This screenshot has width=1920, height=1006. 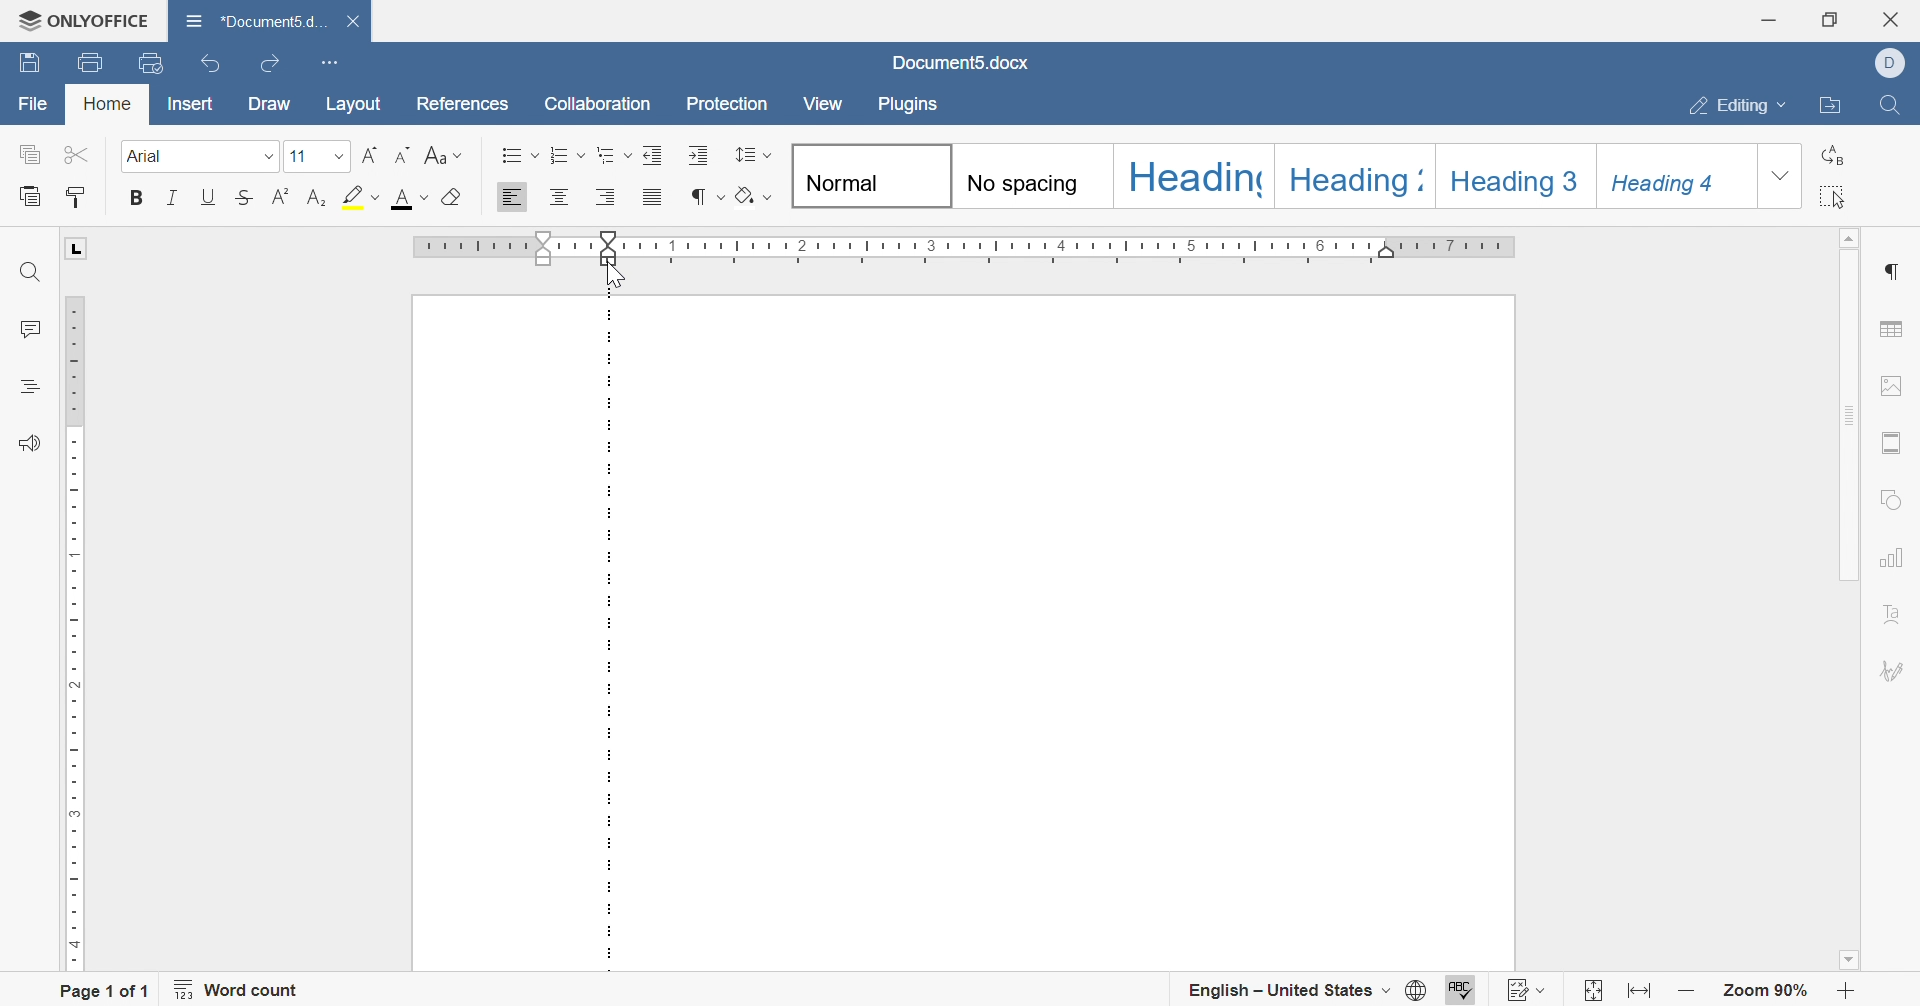 I want to click on quick print, so click(x=153, y=60).